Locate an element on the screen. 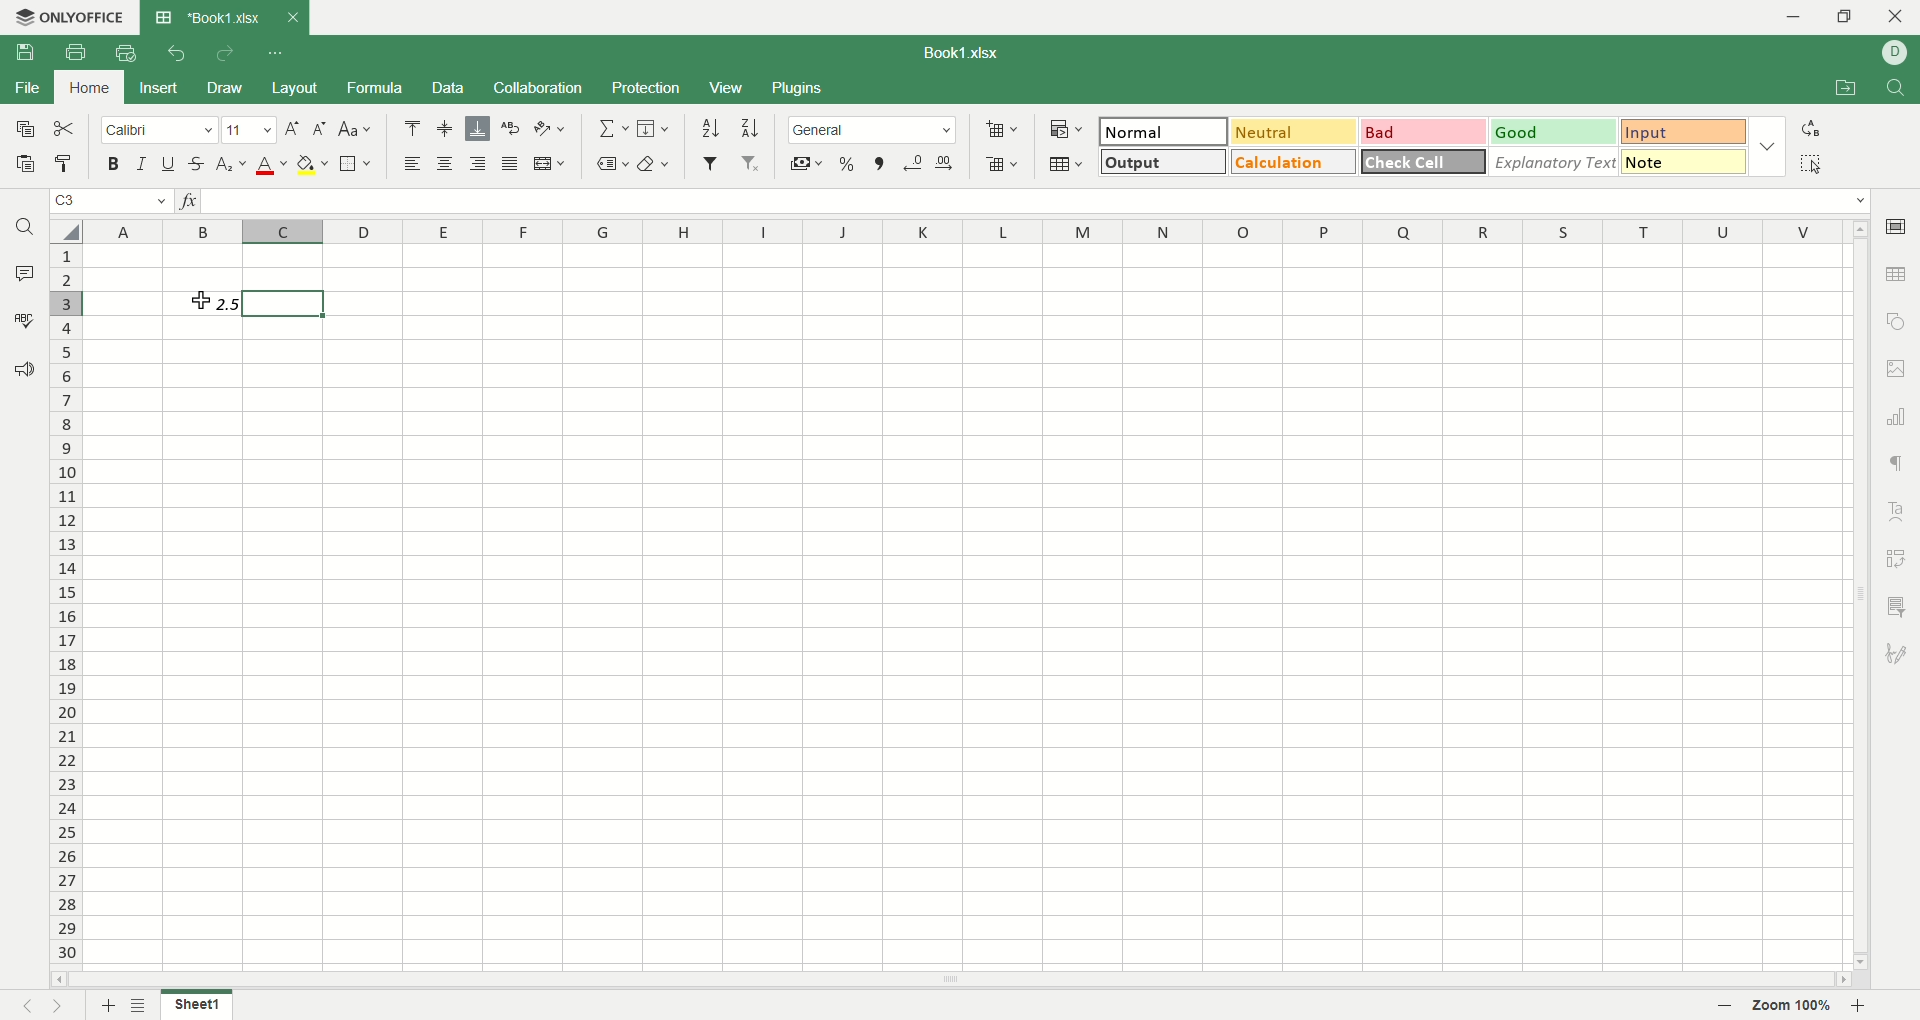  feedback and support is located at coordinates (23, 371).